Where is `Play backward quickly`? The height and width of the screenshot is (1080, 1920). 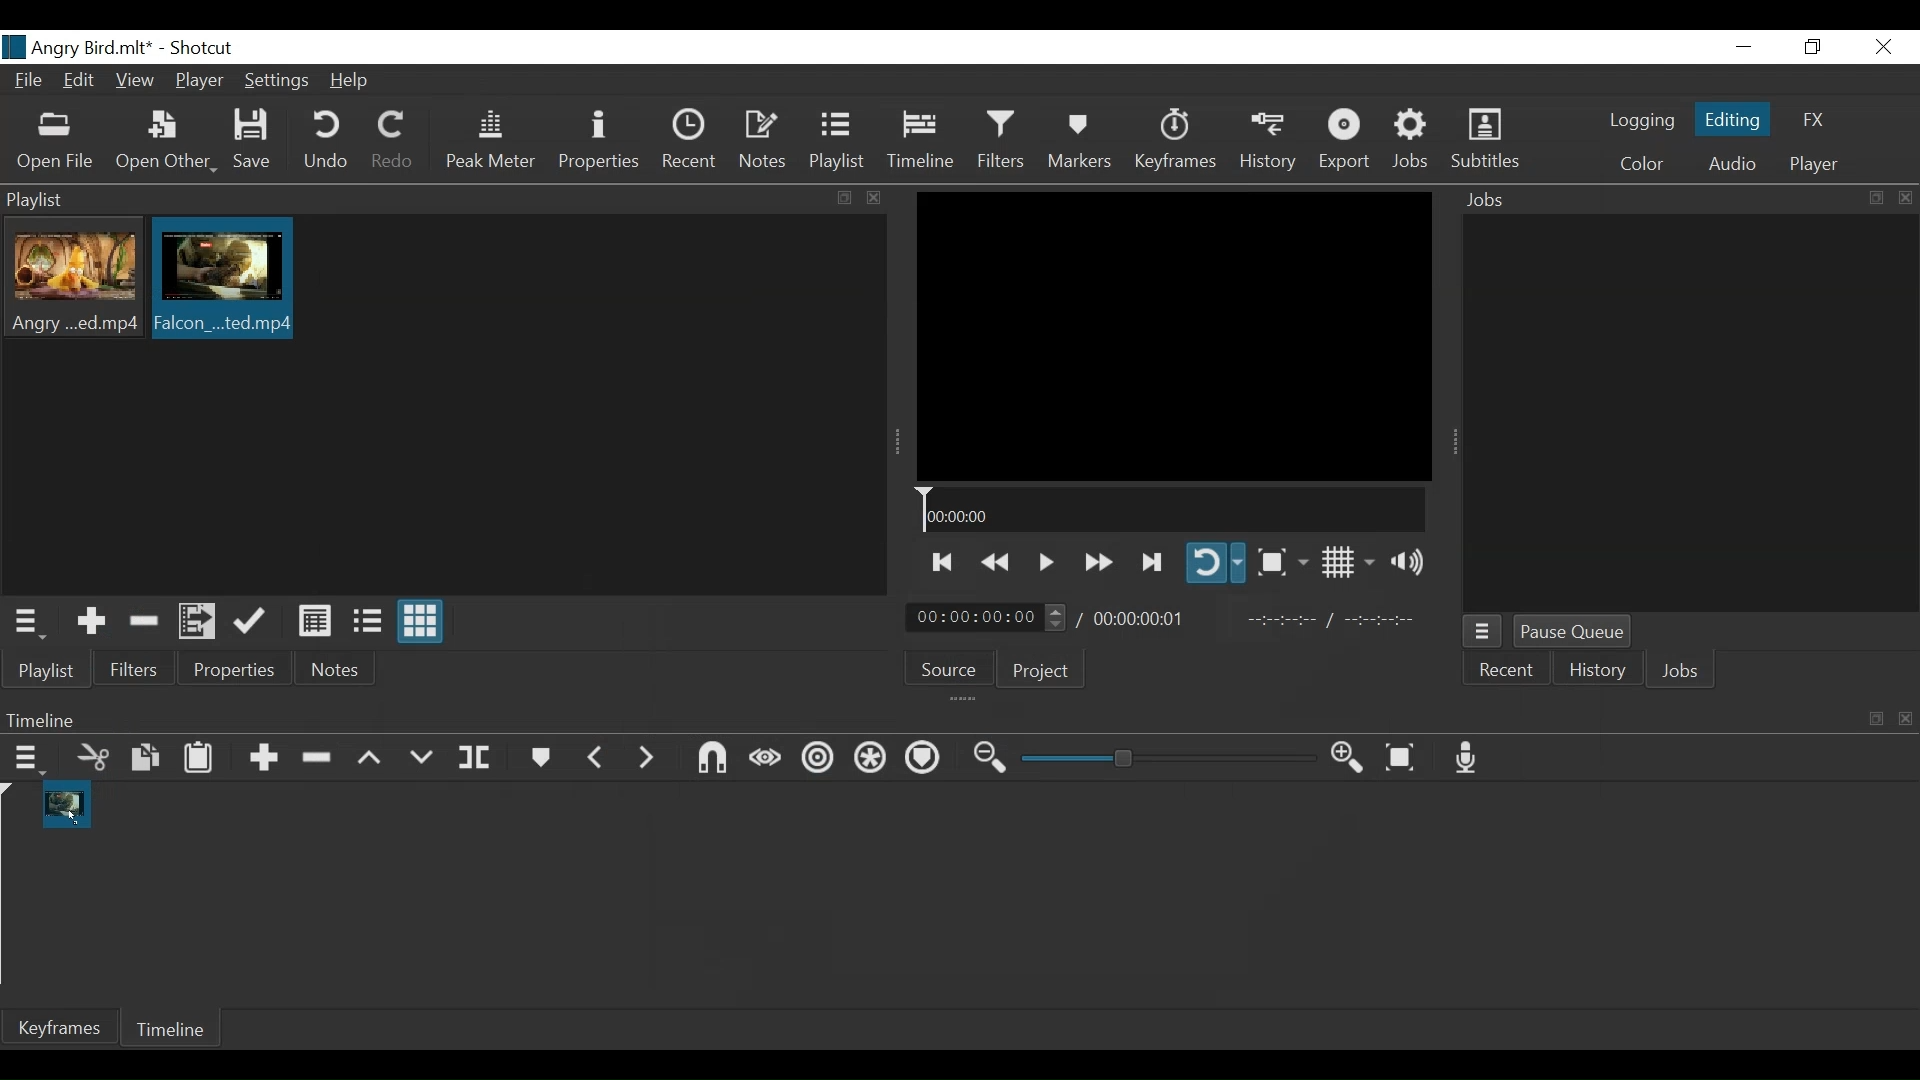 Play backward quickly is located at coordinates (998, 563).